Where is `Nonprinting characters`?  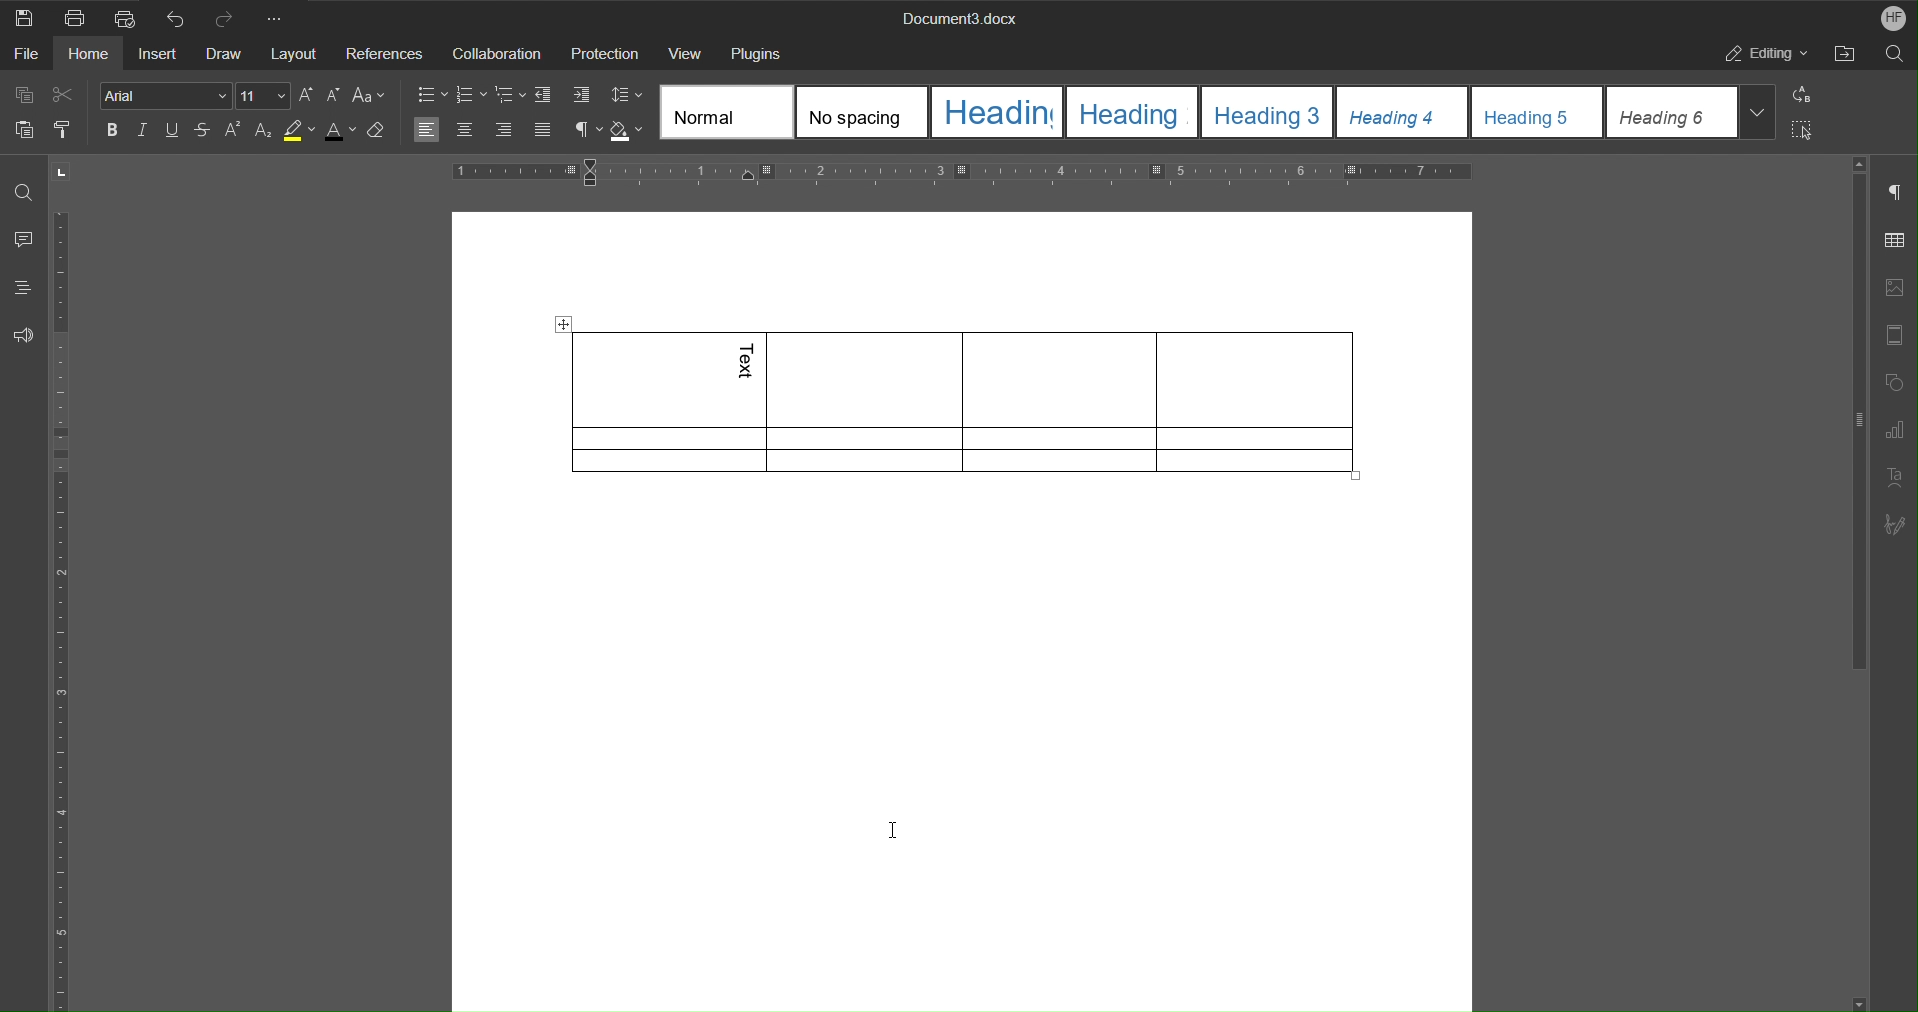
Nonprinting characters is located at coordinates (584, 130).